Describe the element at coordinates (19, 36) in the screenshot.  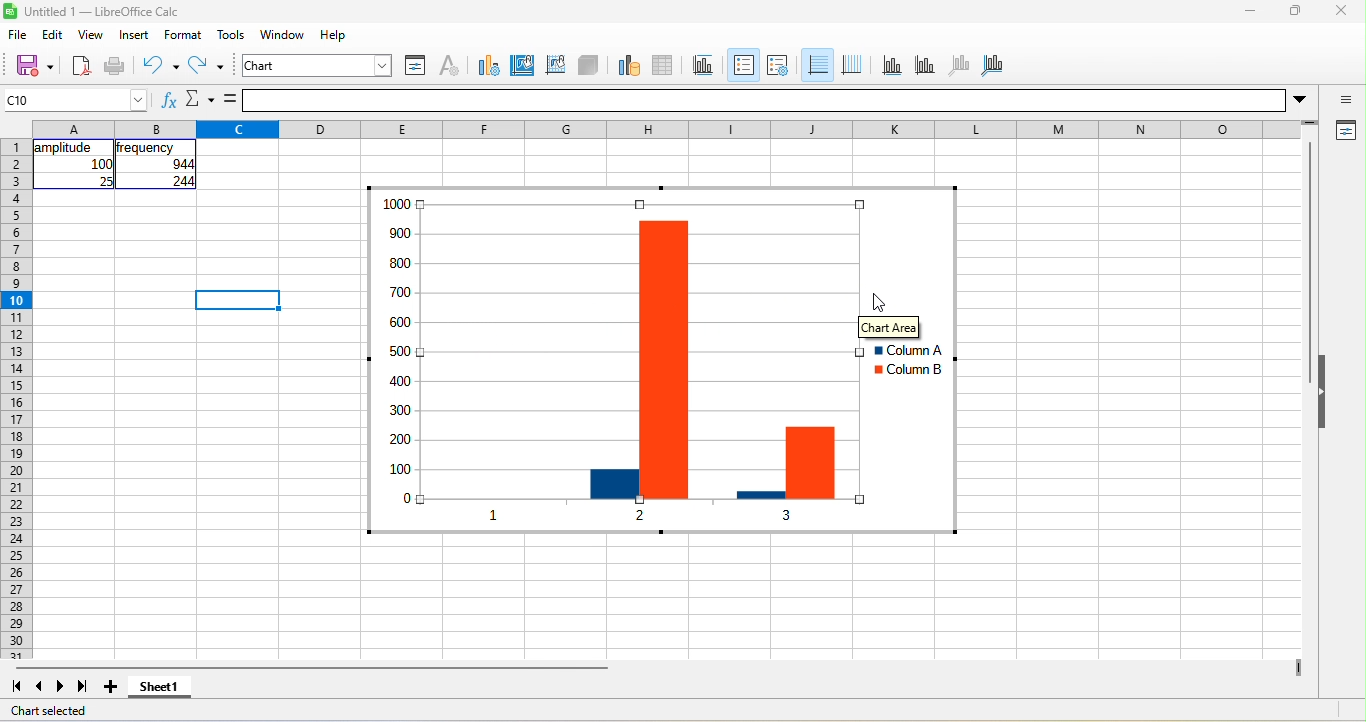
I see `file` at that location.